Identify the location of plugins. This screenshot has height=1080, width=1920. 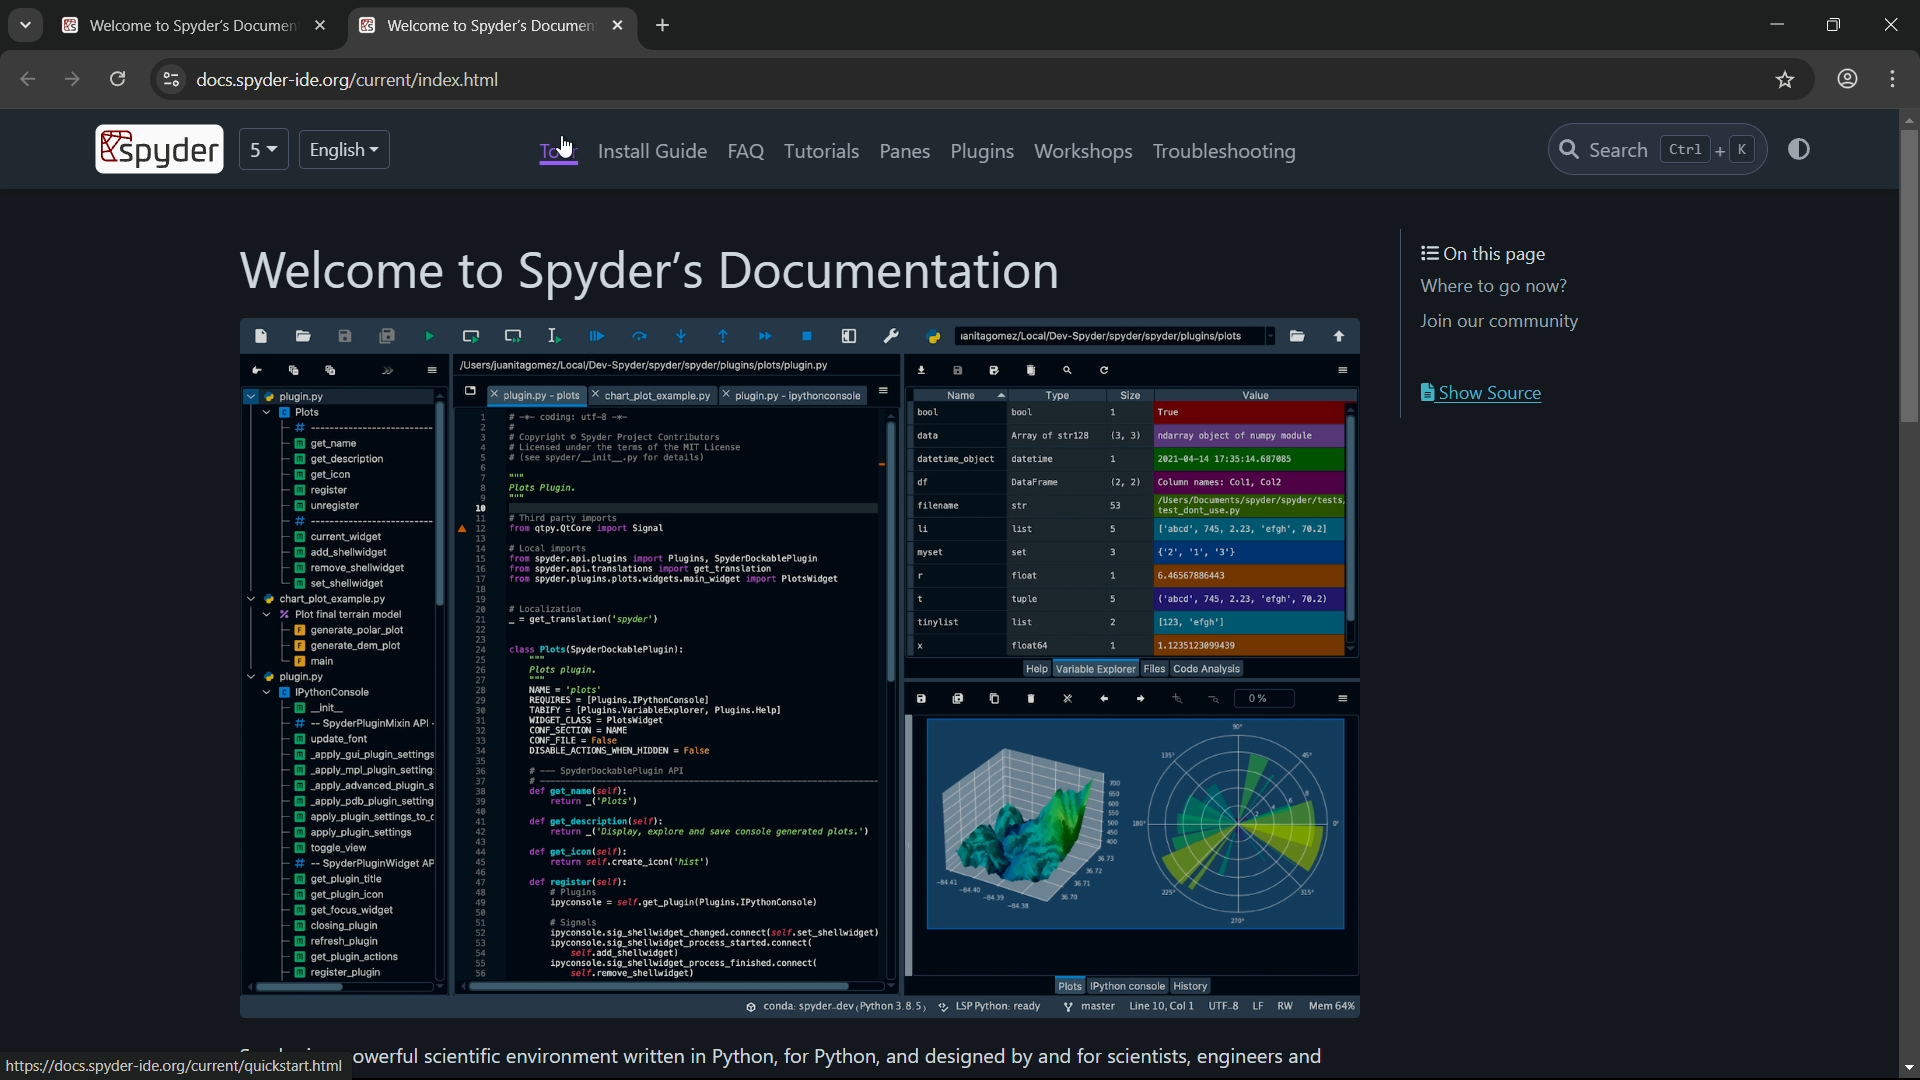
(981, 154).